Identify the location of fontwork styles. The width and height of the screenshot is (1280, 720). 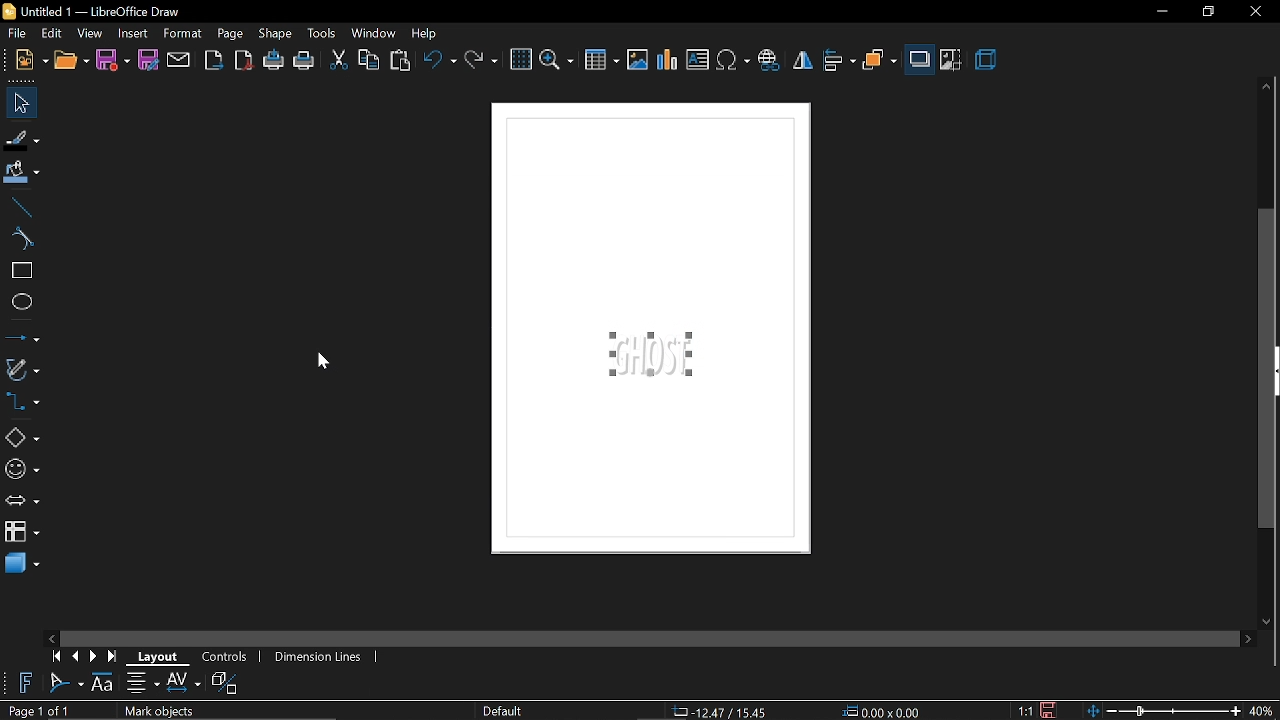
(655, 351).